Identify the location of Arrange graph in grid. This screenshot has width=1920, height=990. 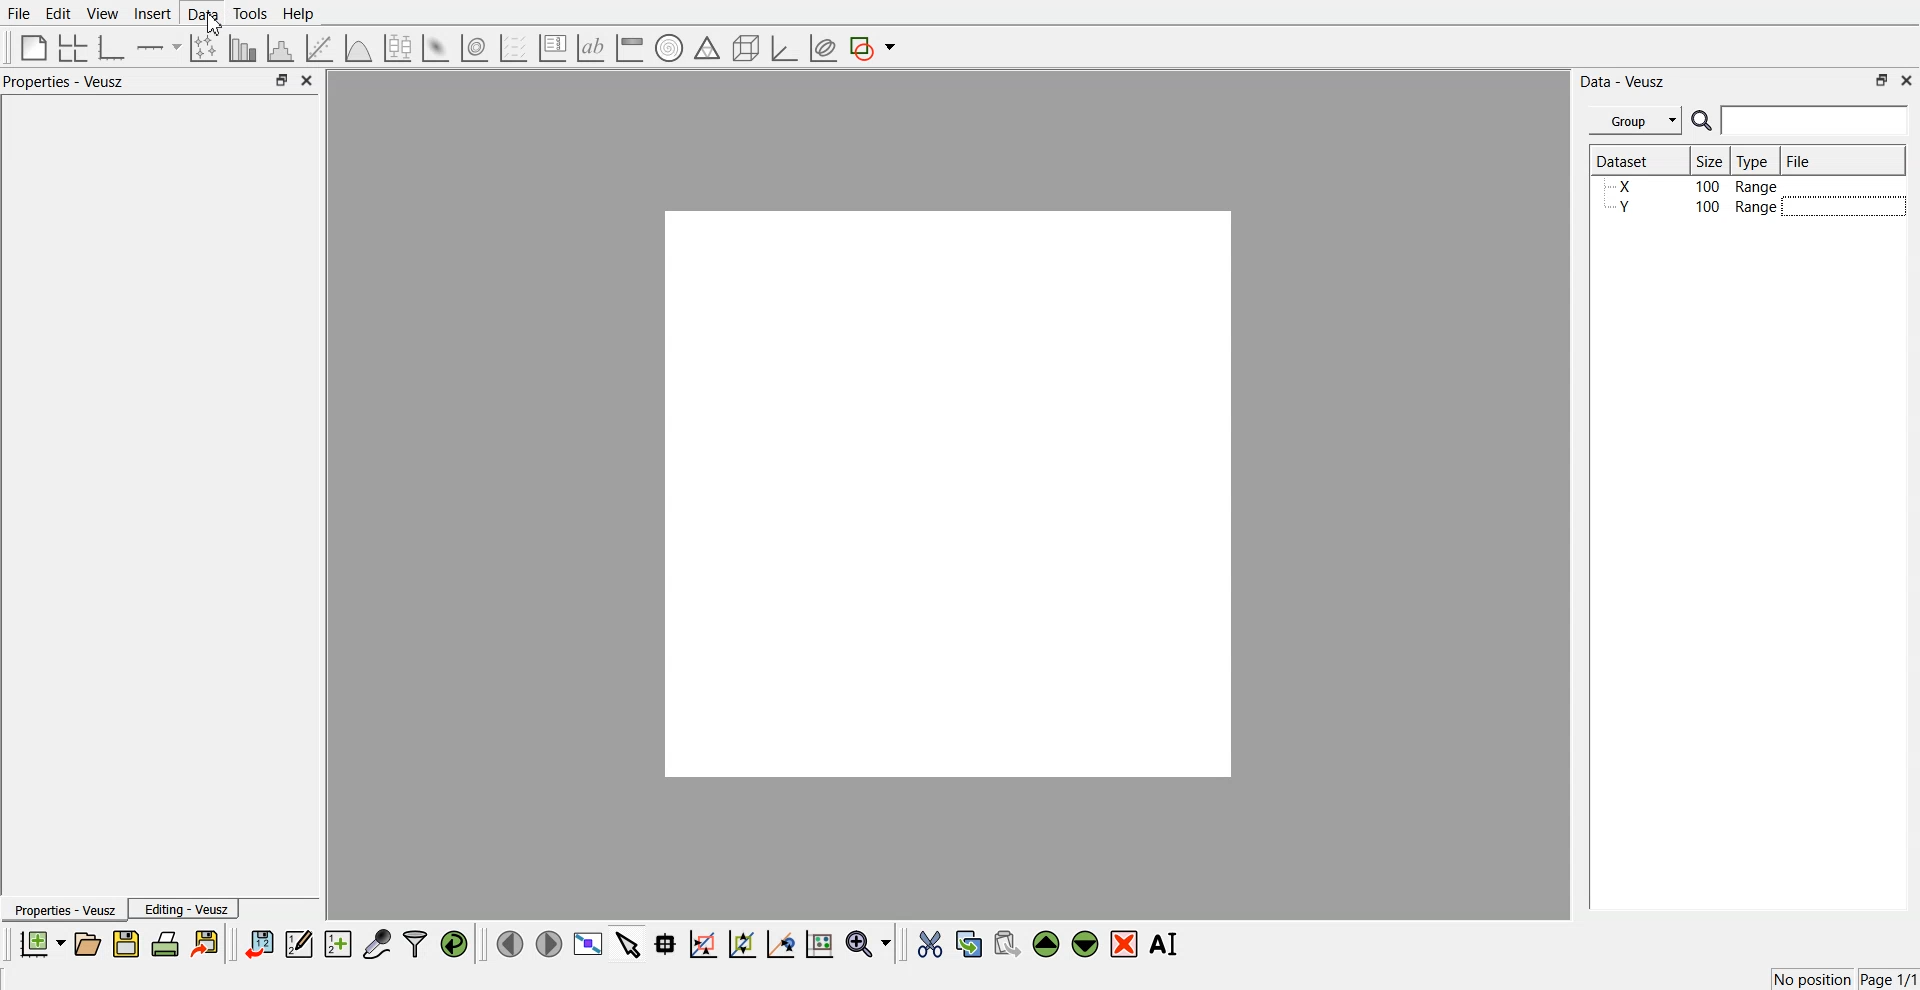
(73, 49).